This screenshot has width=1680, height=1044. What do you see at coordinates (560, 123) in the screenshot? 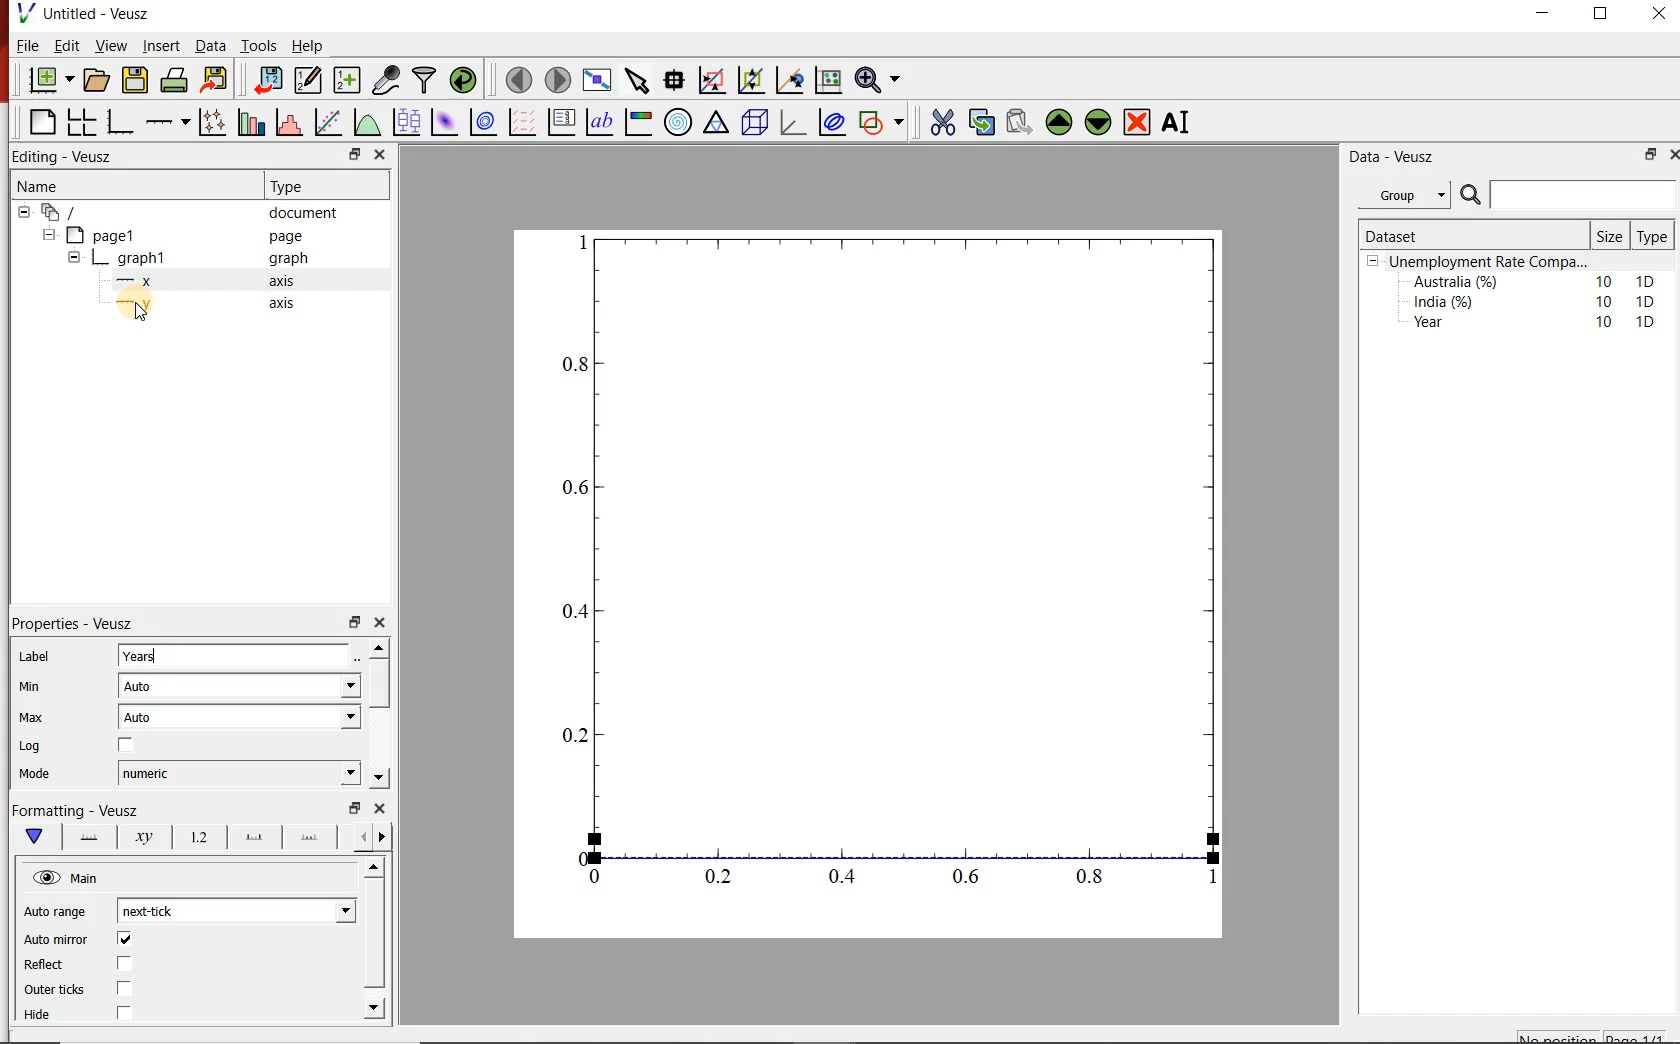
I see `plot key` at bounding box center [560, 123].